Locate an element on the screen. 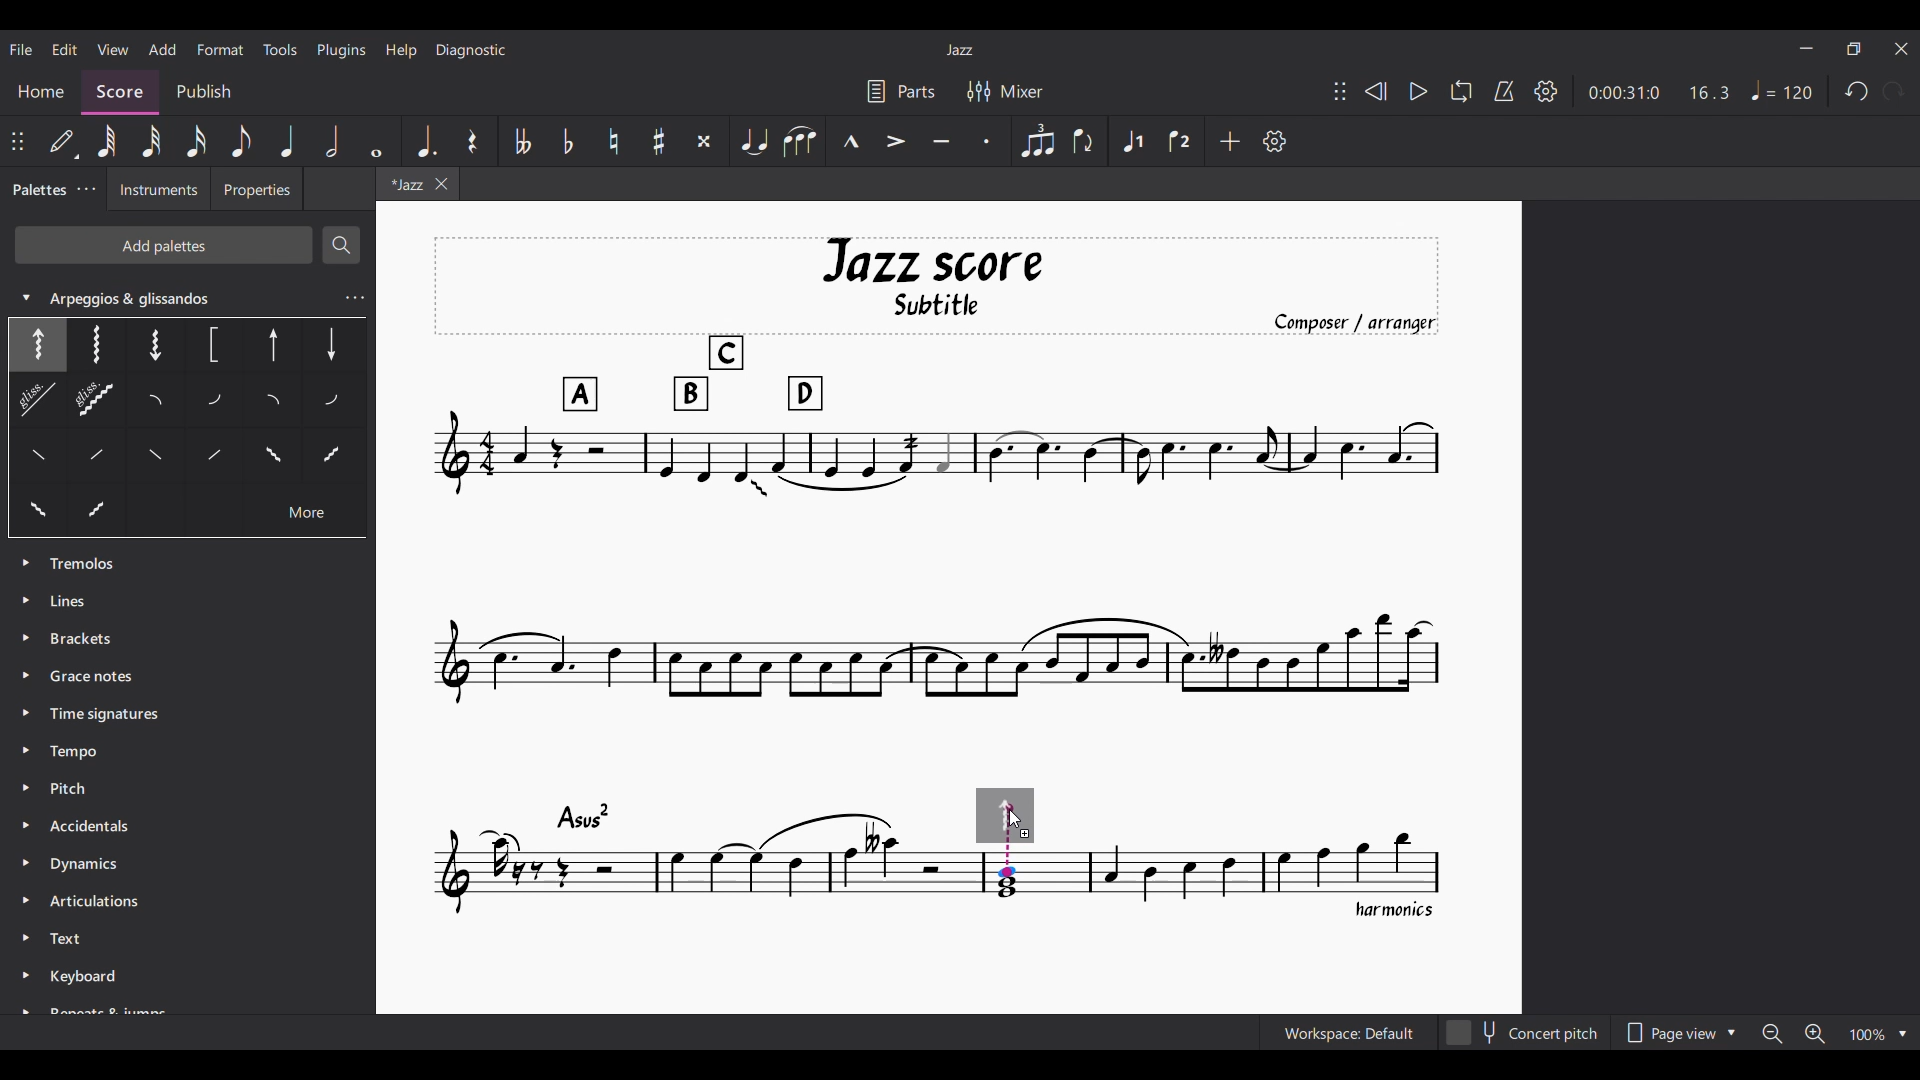 Image resolution: width=1920 pixels, height=1080 pixels. Palette settings is located at coordinates (86, 189).